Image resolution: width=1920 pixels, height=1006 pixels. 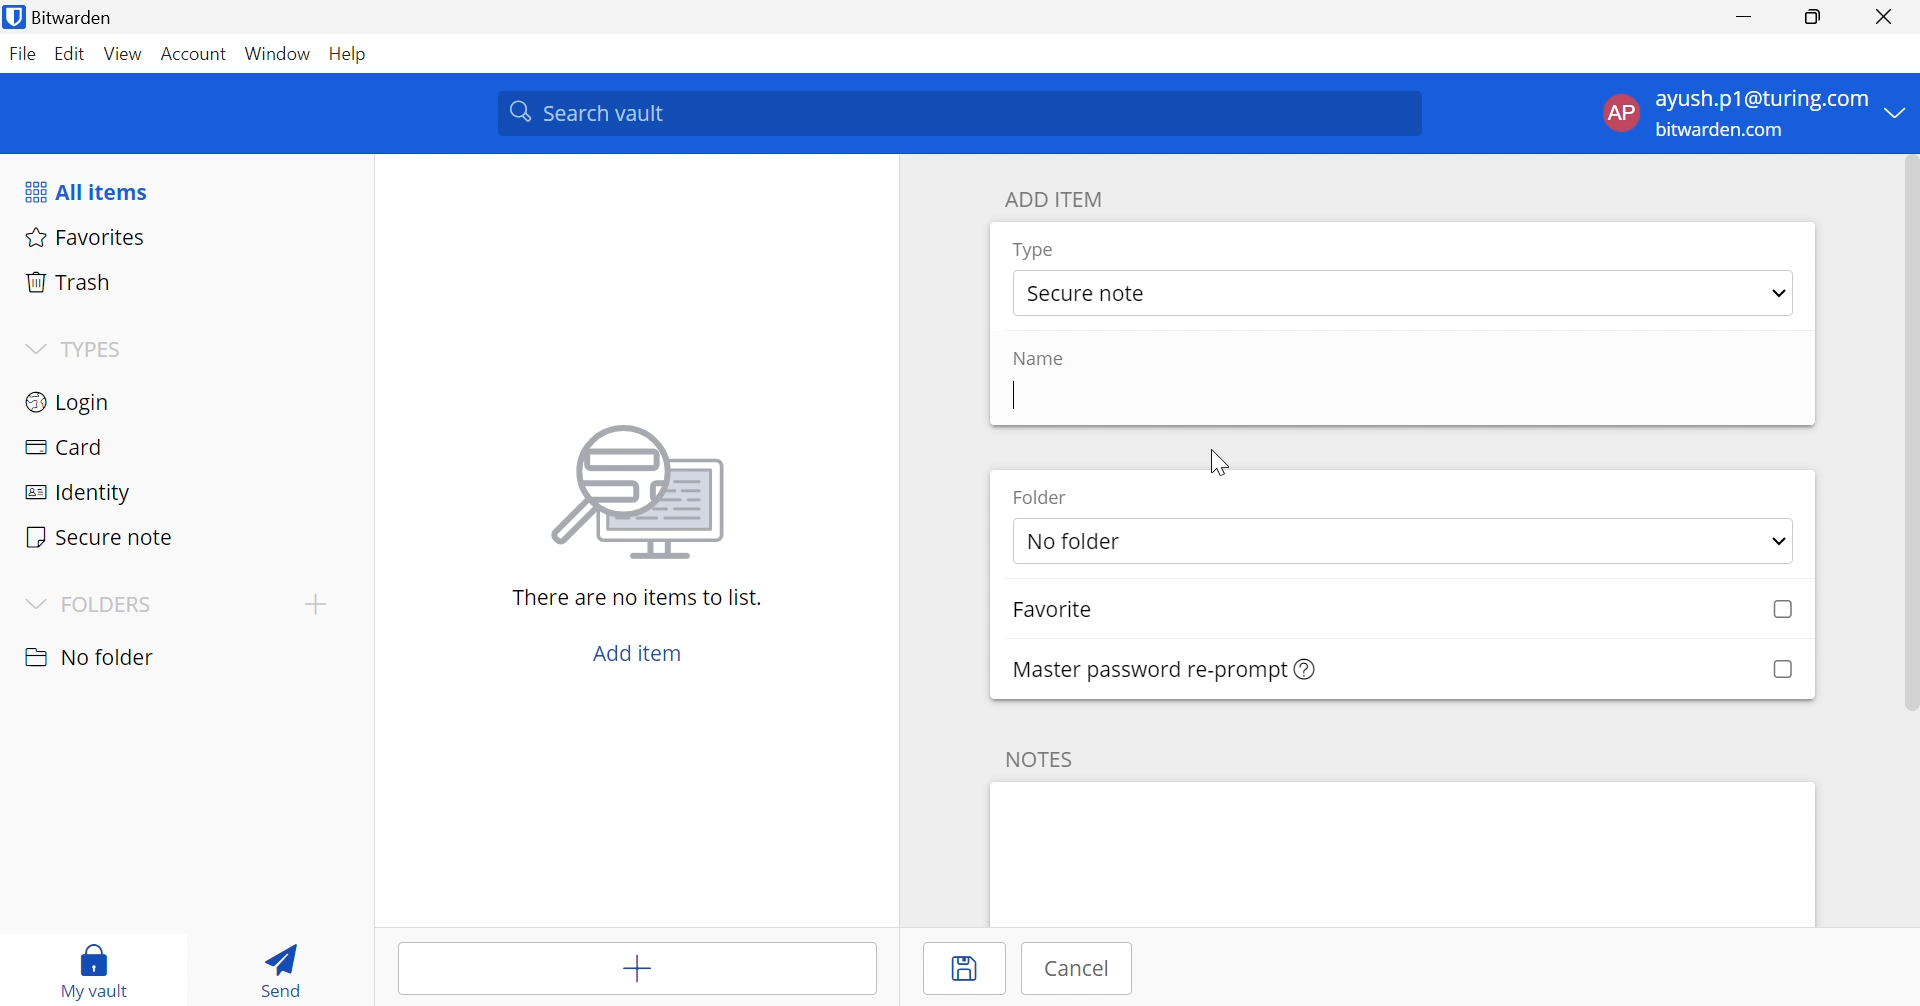 What do you see at coordinates (92, 603) in the screenshot?
I see `FOLDERS` at bounding box center [92, 603].